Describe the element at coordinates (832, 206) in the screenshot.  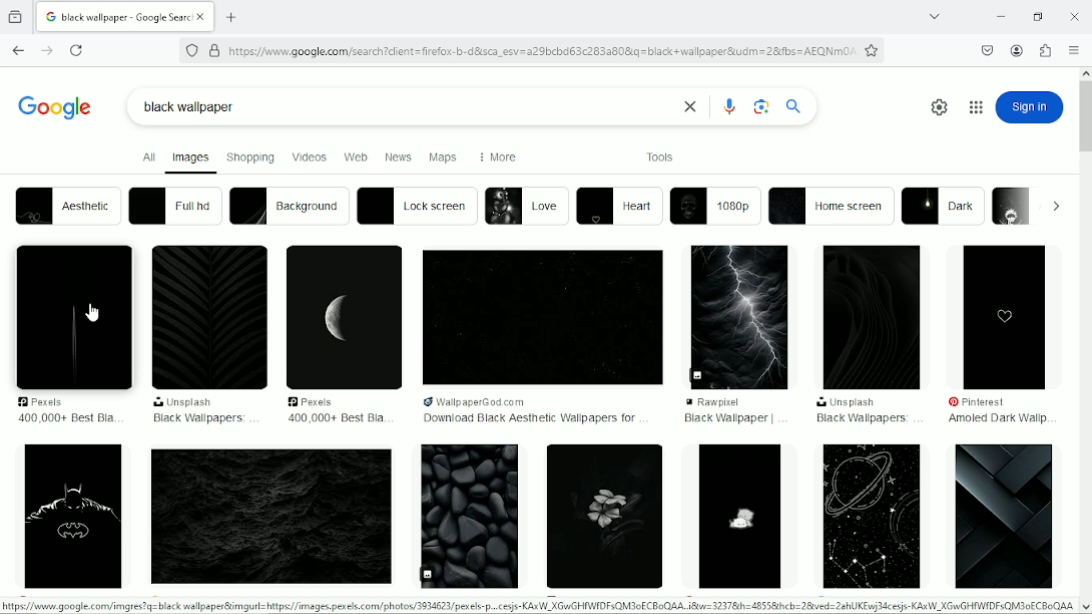
I see `home screen` at that location.